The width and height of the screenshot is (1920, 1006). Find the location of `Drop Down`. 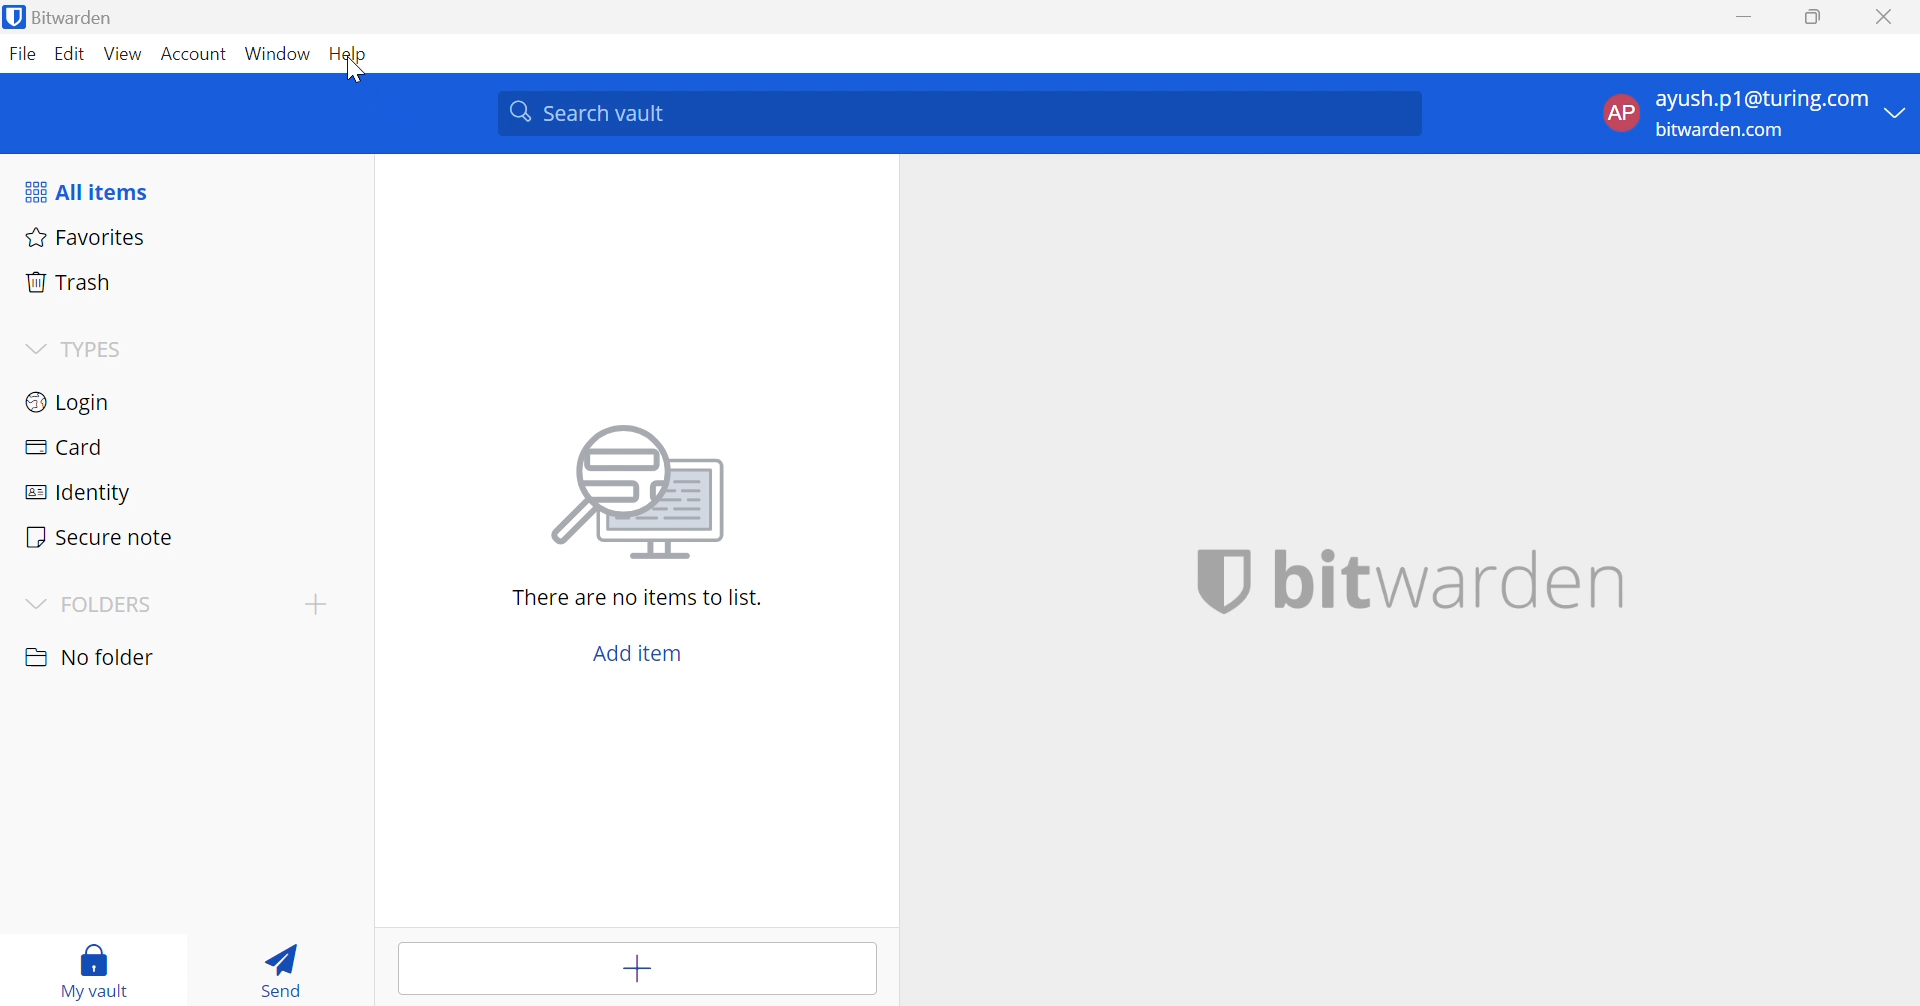

Drop Down is located at coordinates (87, 657).